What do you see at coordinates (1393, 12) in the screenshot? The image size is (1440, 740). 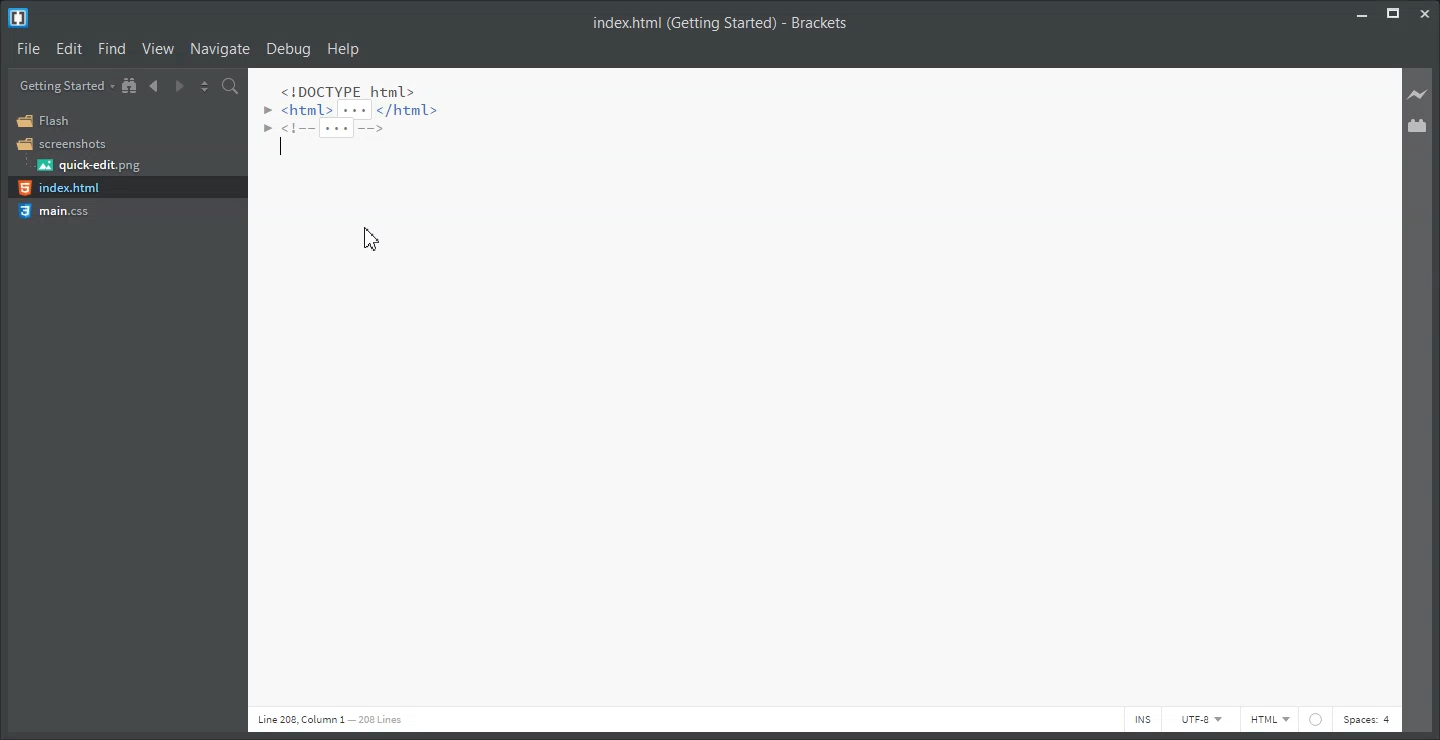 I see `Maximize` at bounding box center [1393, 12].